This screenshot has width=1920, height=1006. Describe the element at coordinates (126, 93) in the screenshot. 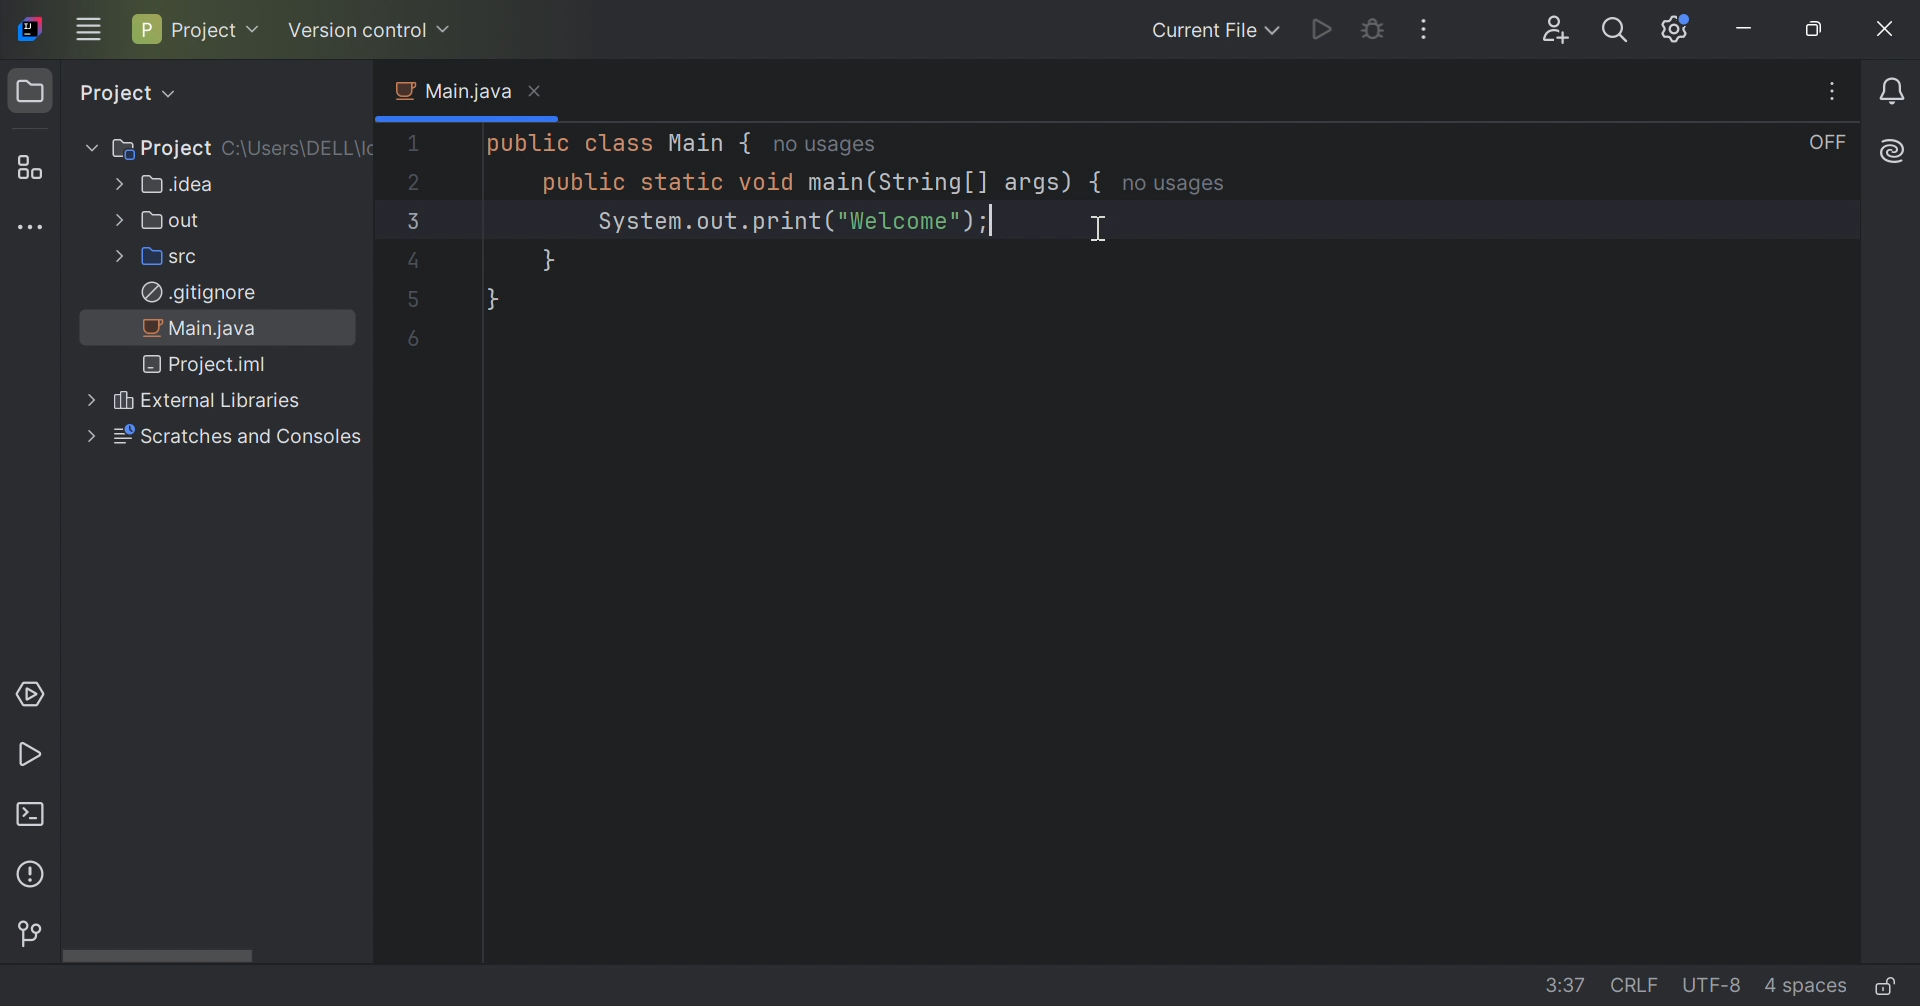

I see `Project` at that location.